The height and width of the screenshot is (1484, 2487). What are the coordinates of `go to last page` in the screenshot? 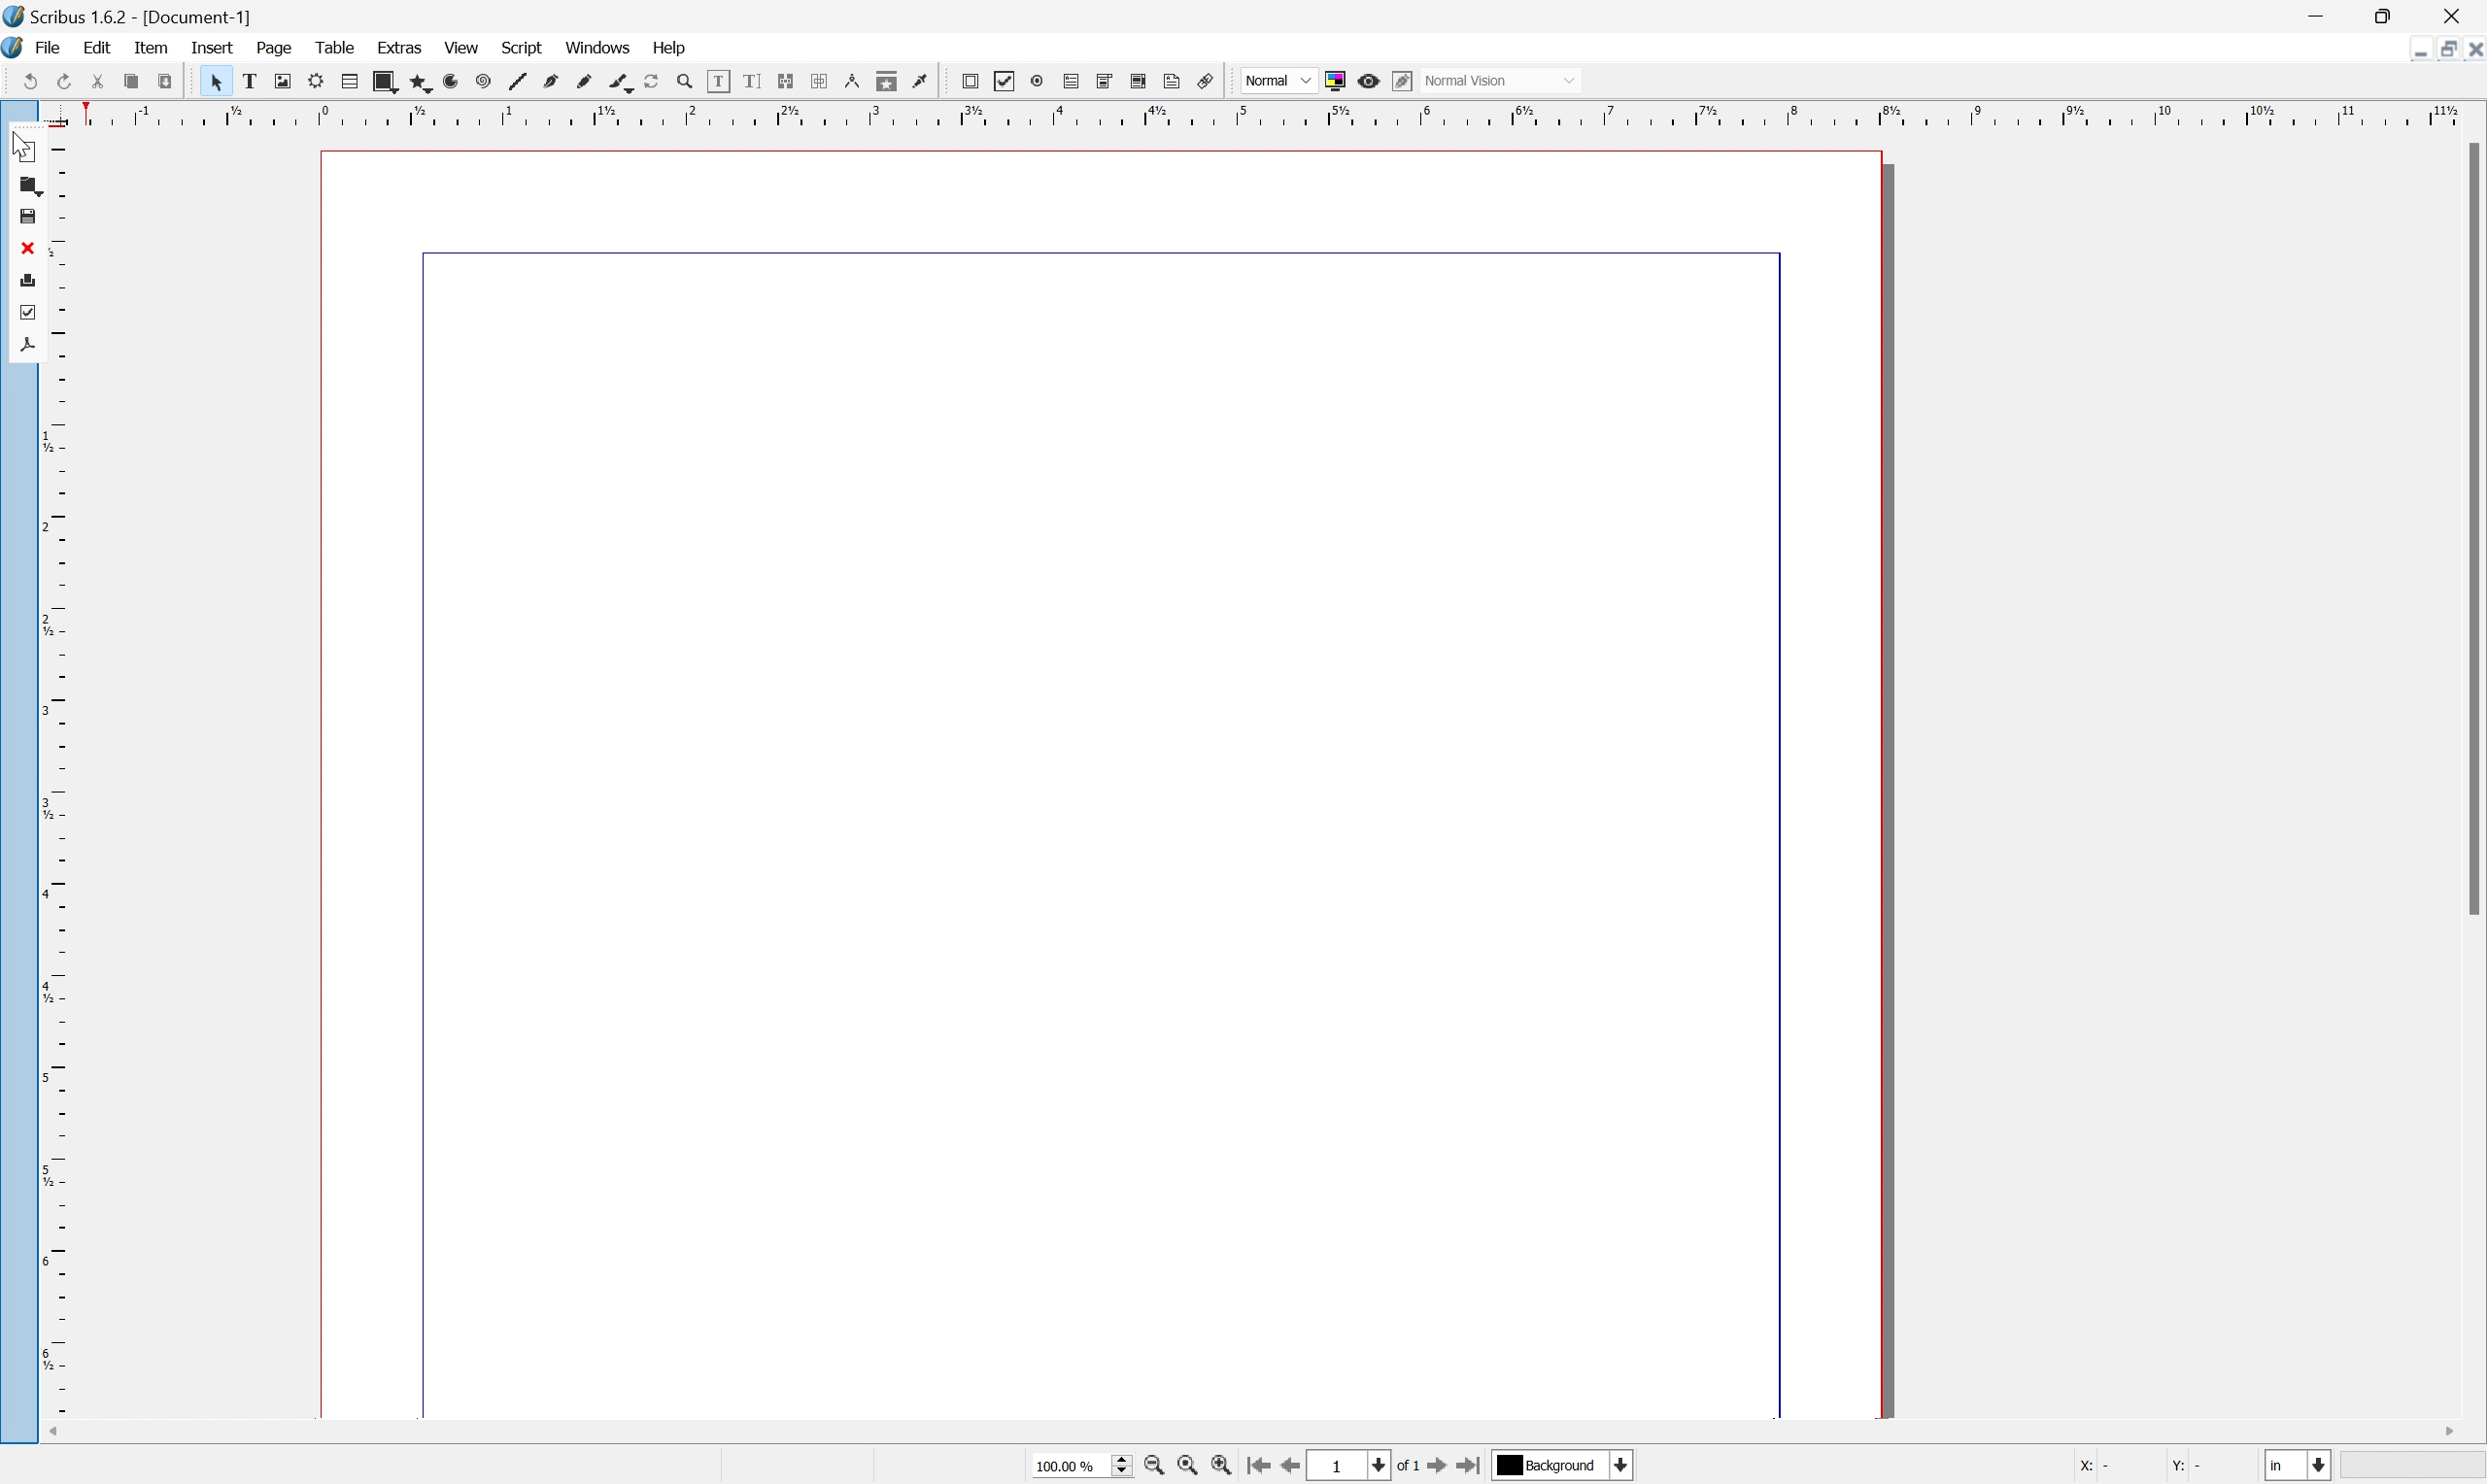 It's located at (1469, 1469).